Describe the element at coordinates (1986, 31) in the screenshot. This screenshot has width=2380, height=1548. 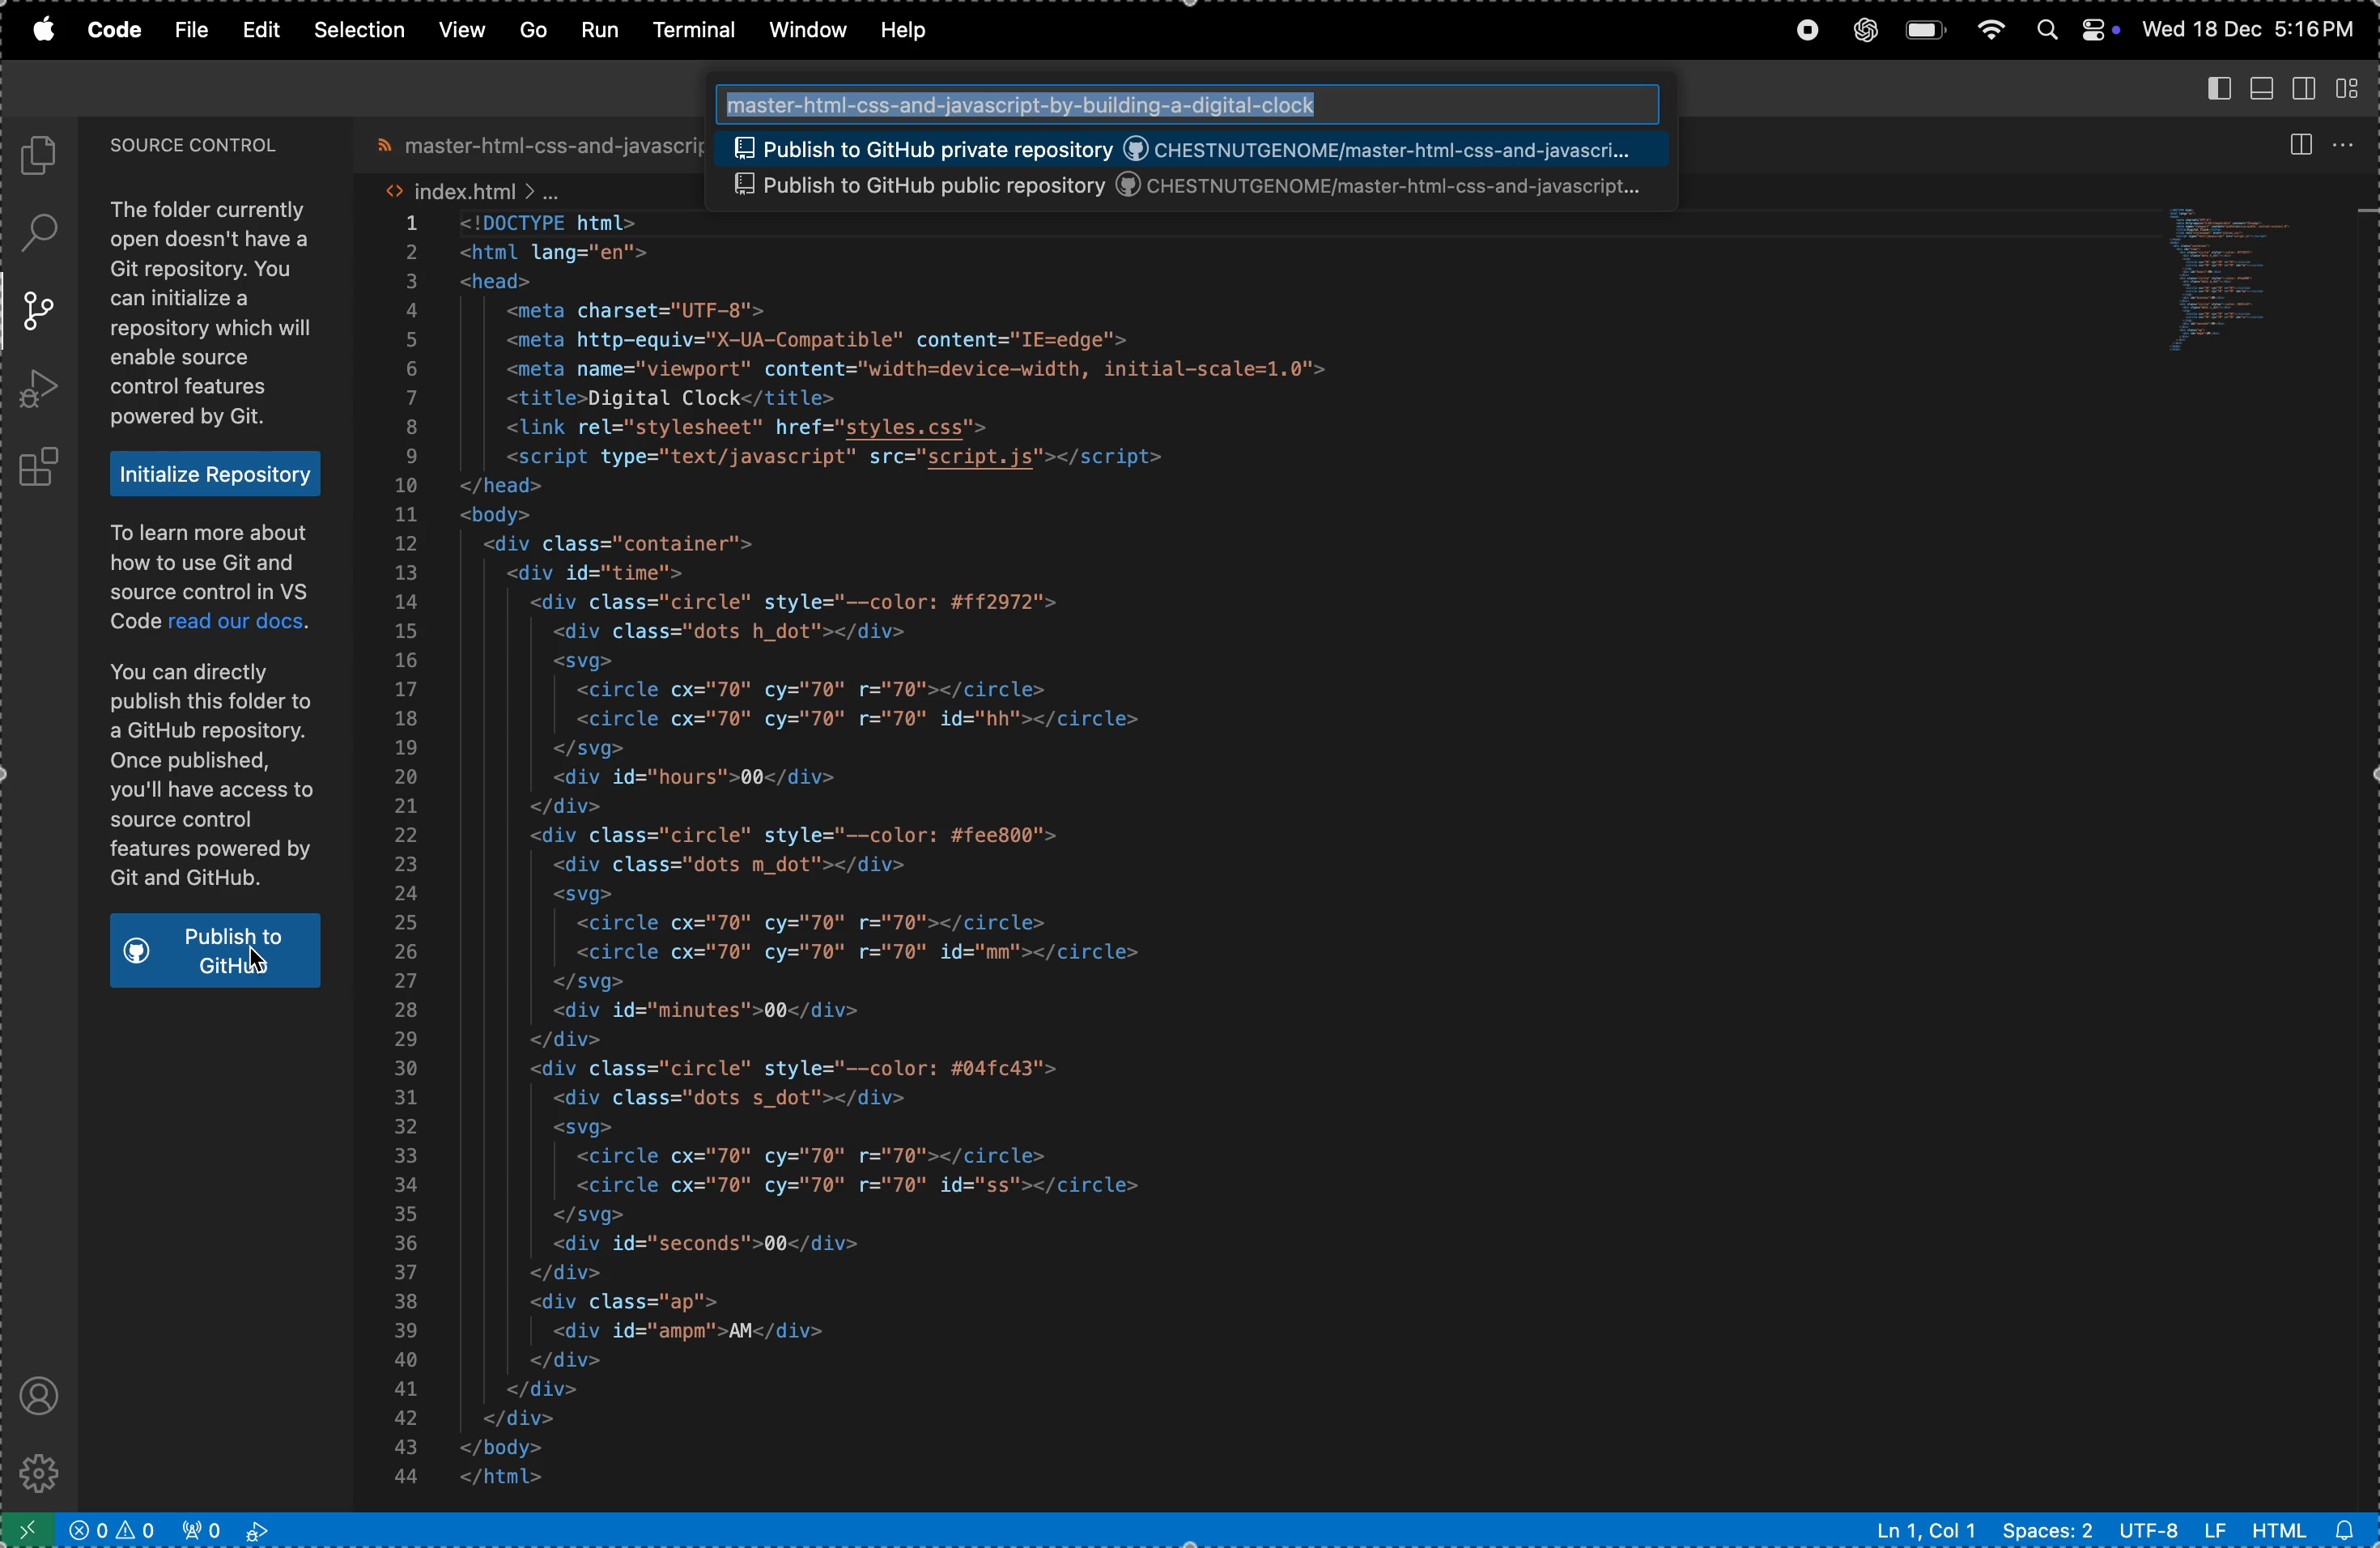
I see `wifi` at that location.